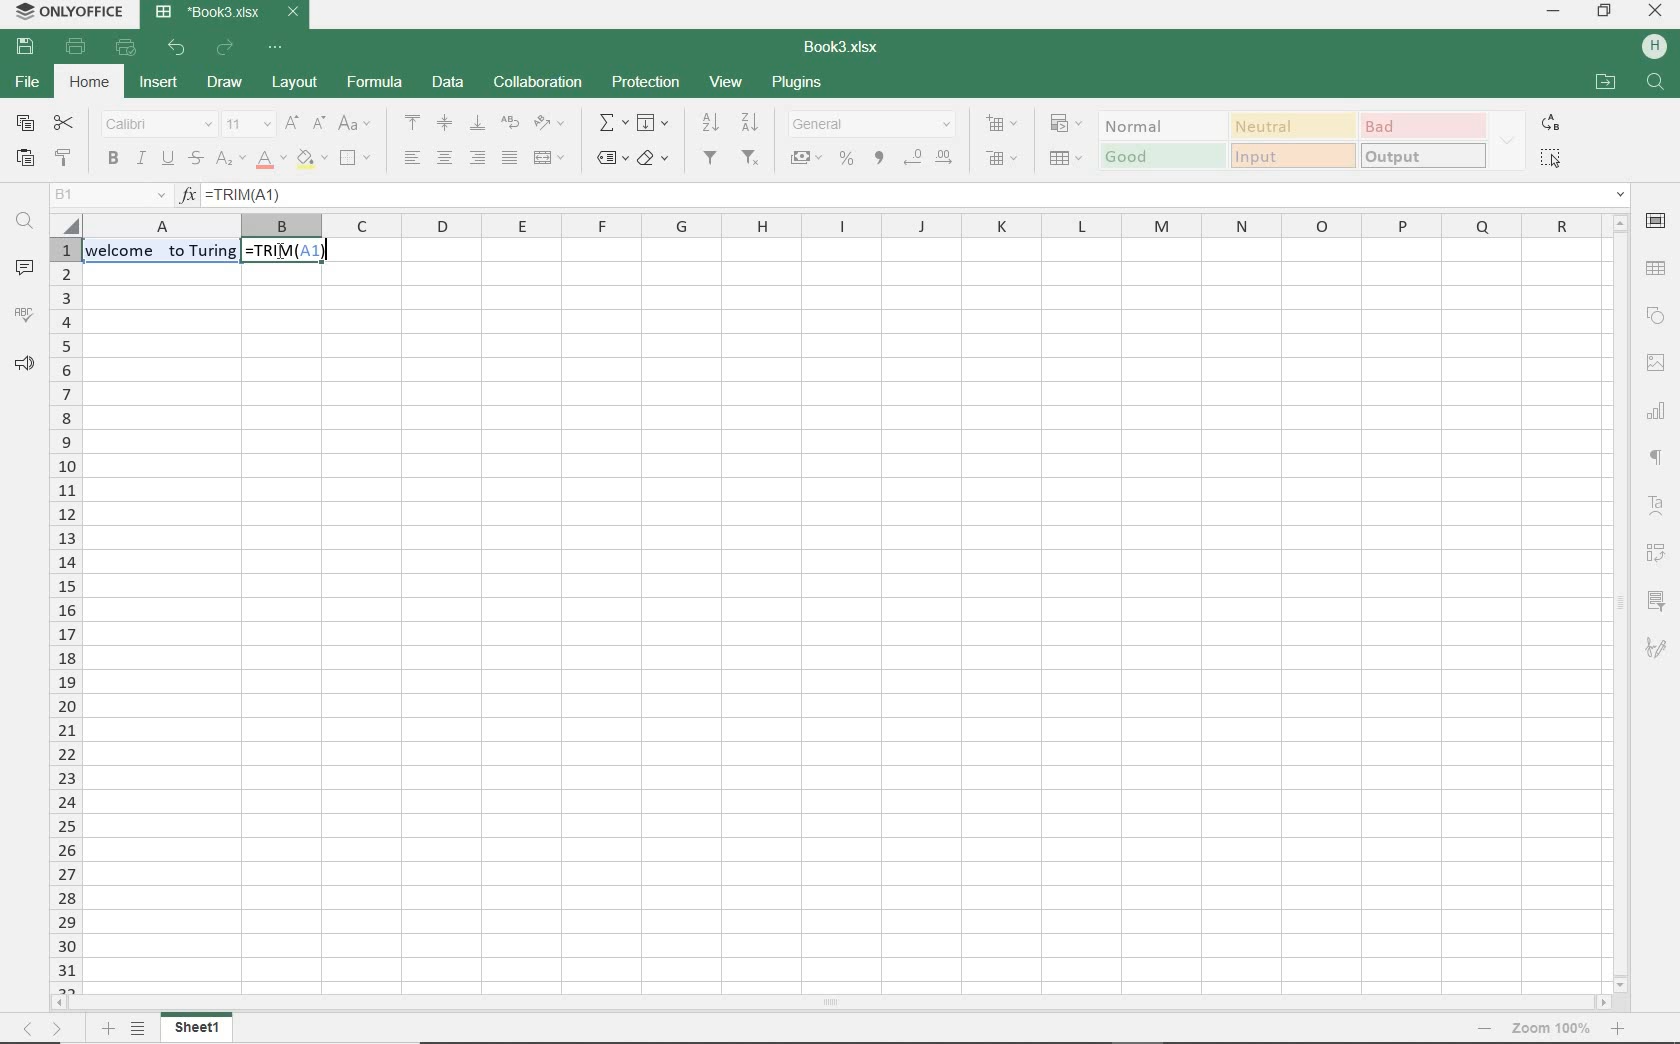 The width and height of the screenshot is (1680, 1044). I want to click on cell settings, so click(1658, 221).